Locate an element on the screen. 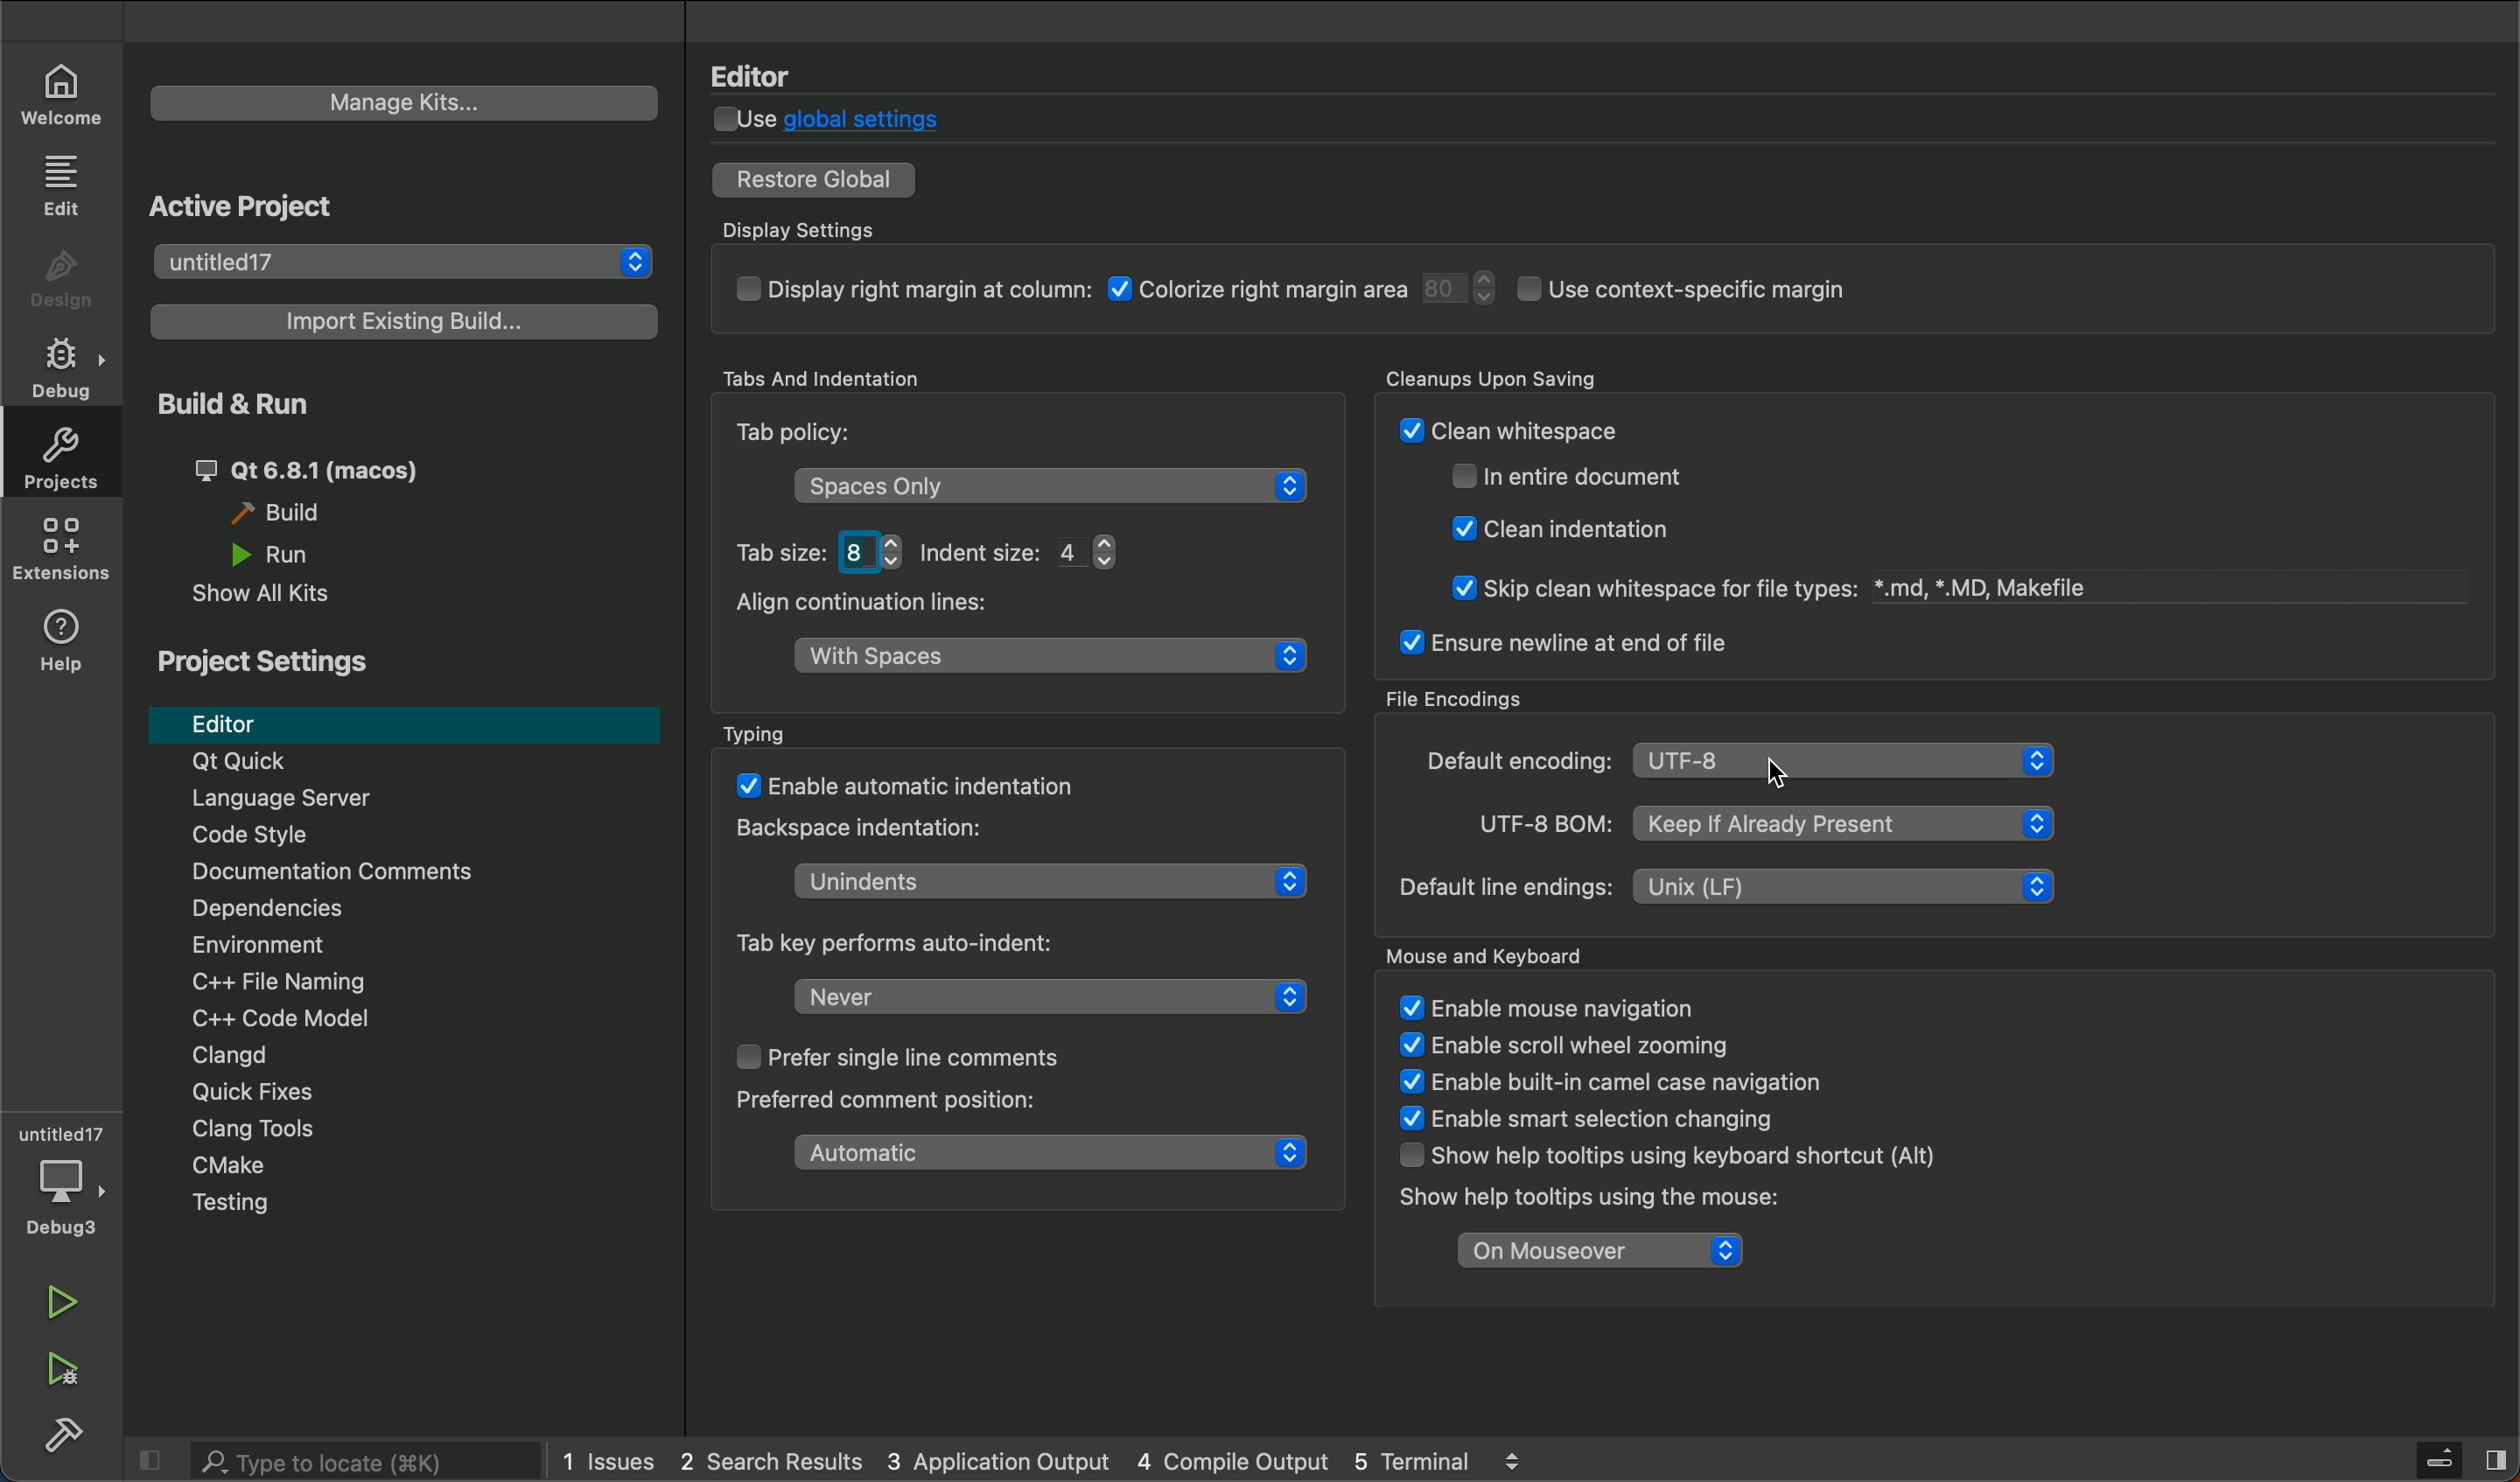  cmake is located at coordinates (383, 1168).